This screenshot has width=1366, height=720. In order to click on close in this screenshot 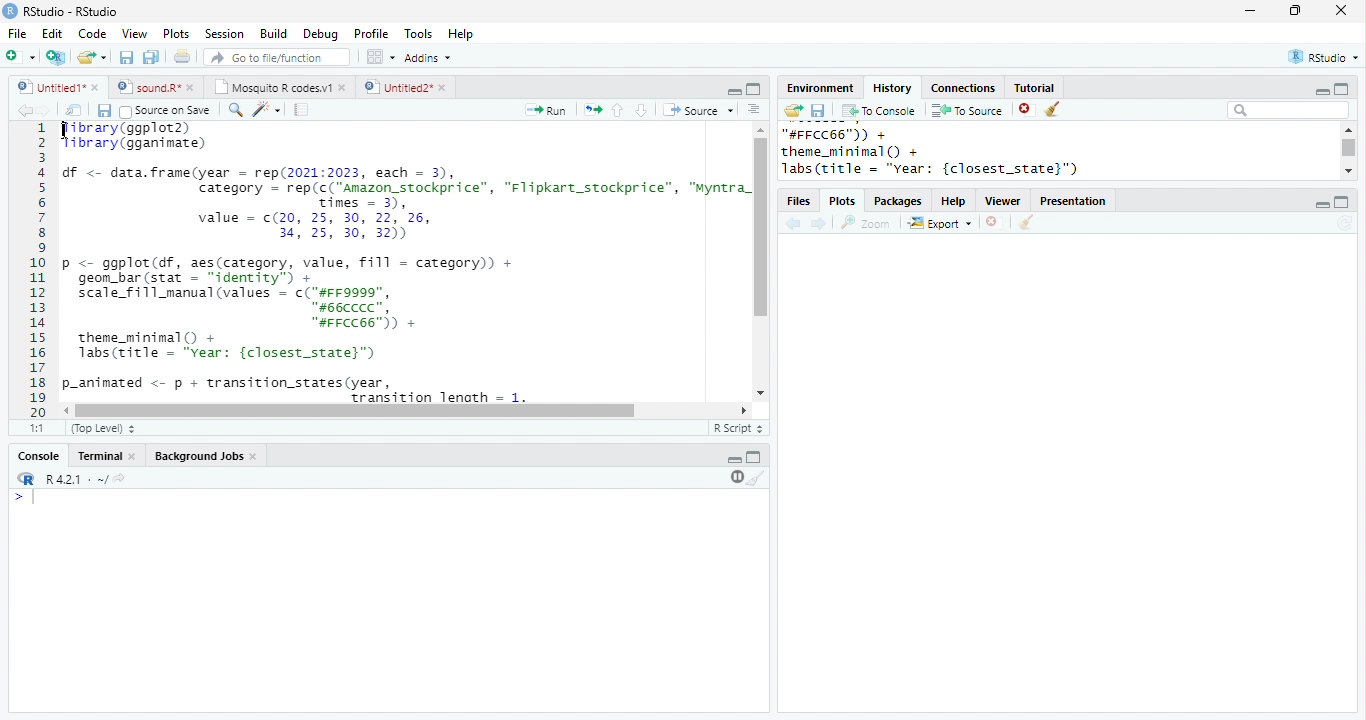, I will do `click(192, 88)`.